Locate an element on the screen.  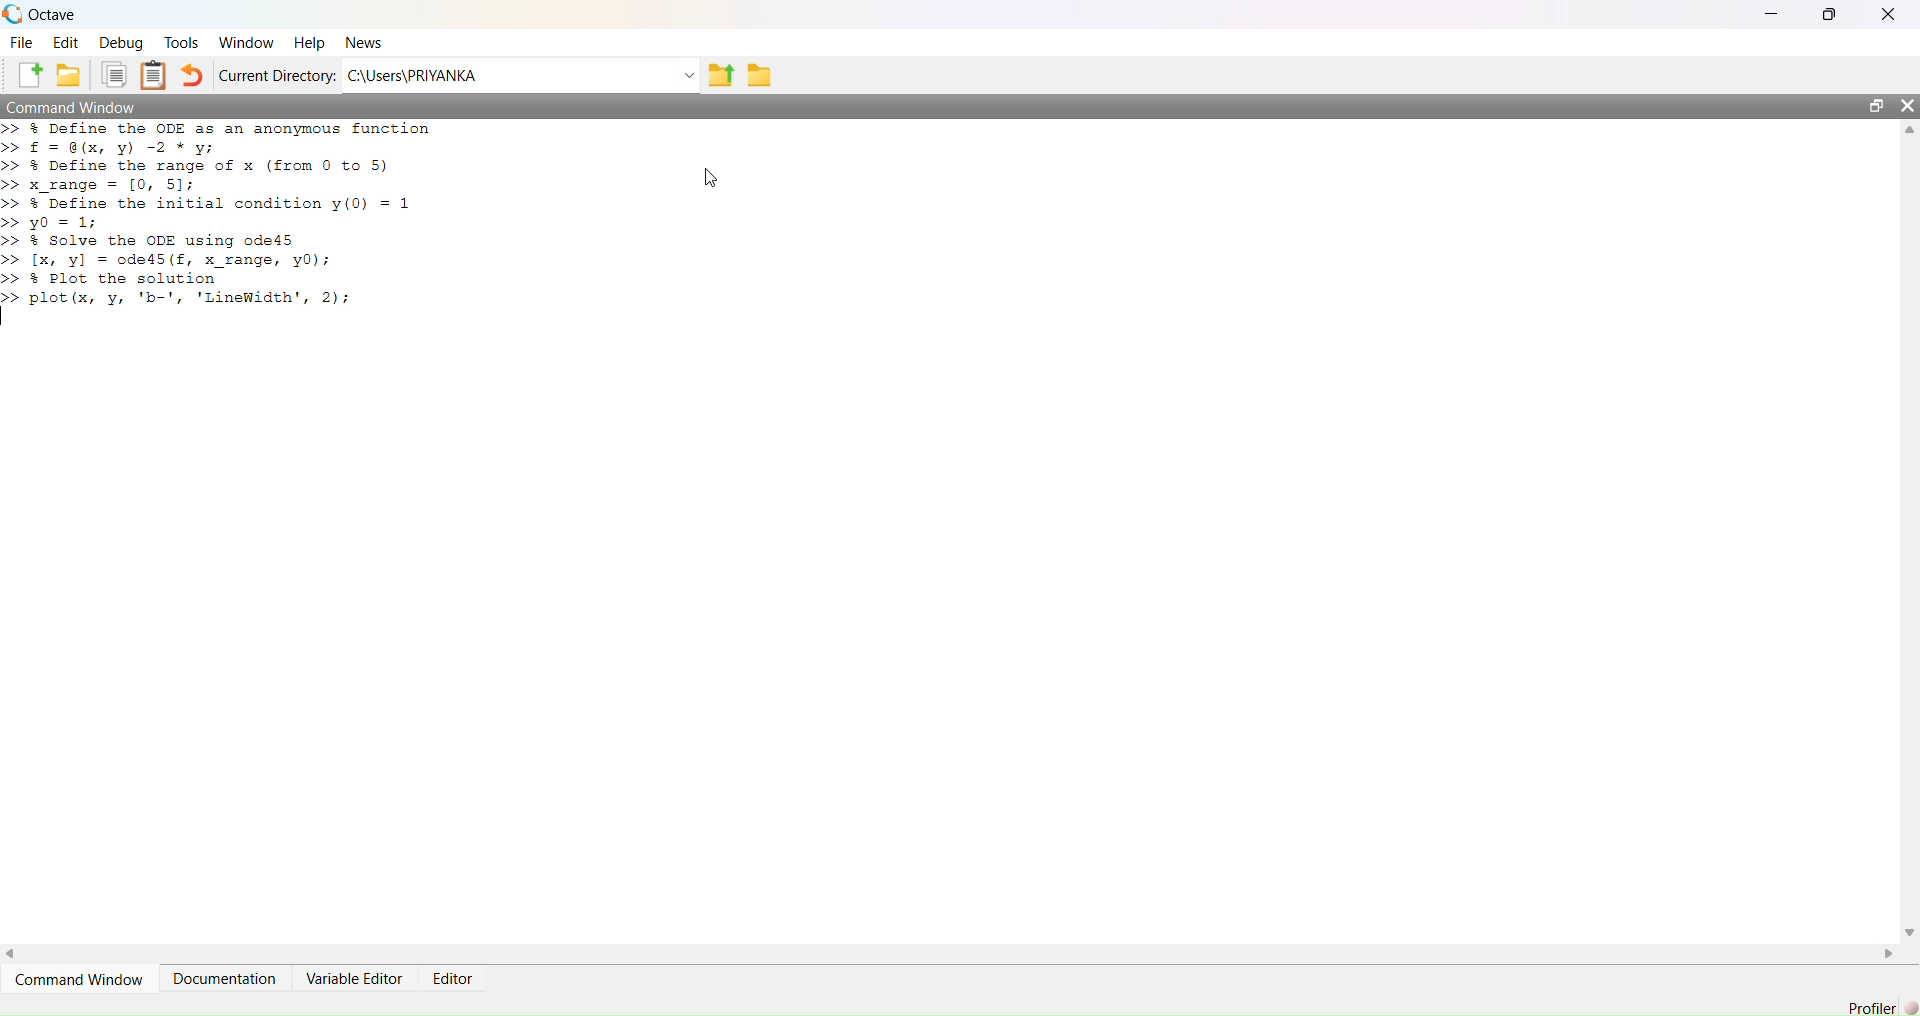
Octave is located at coordinates (52, 15).